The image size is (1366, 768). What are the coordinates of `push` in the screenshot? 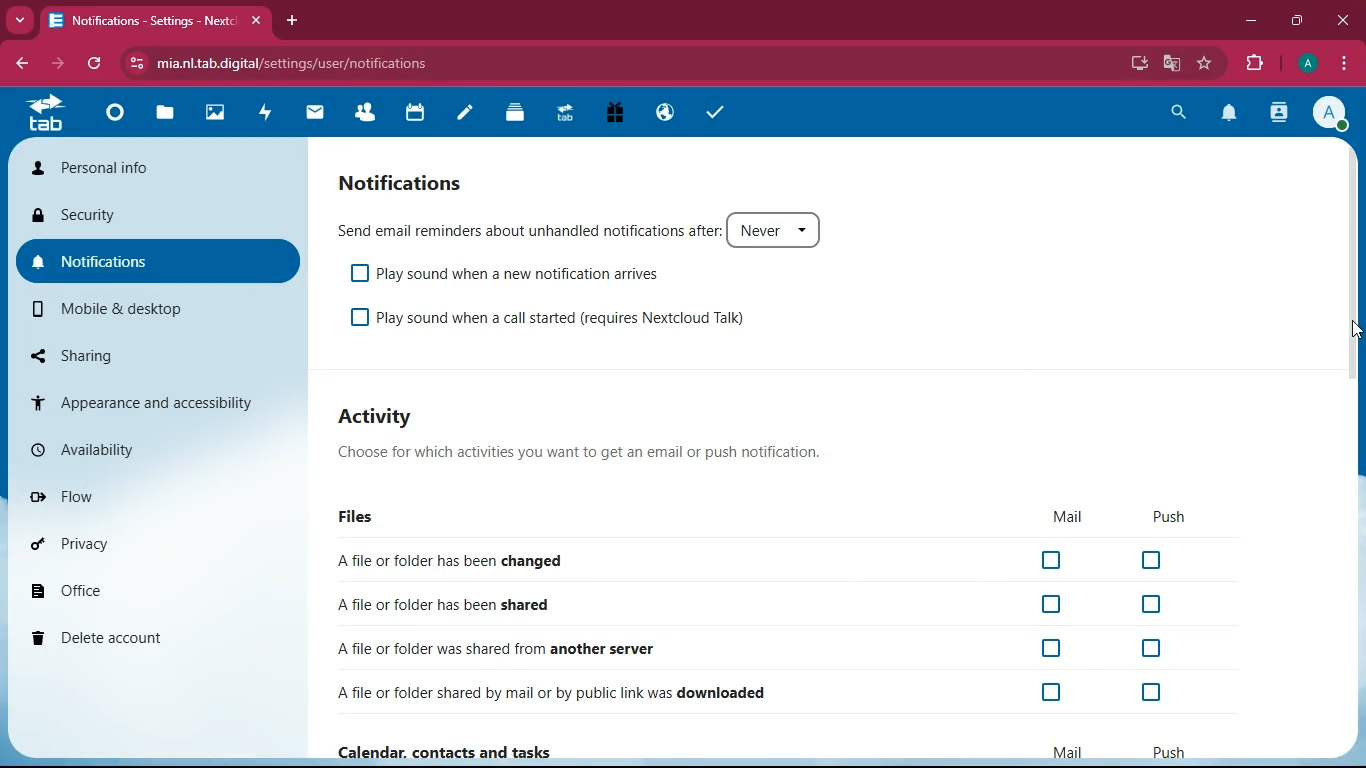 It's located at (1181, 515).